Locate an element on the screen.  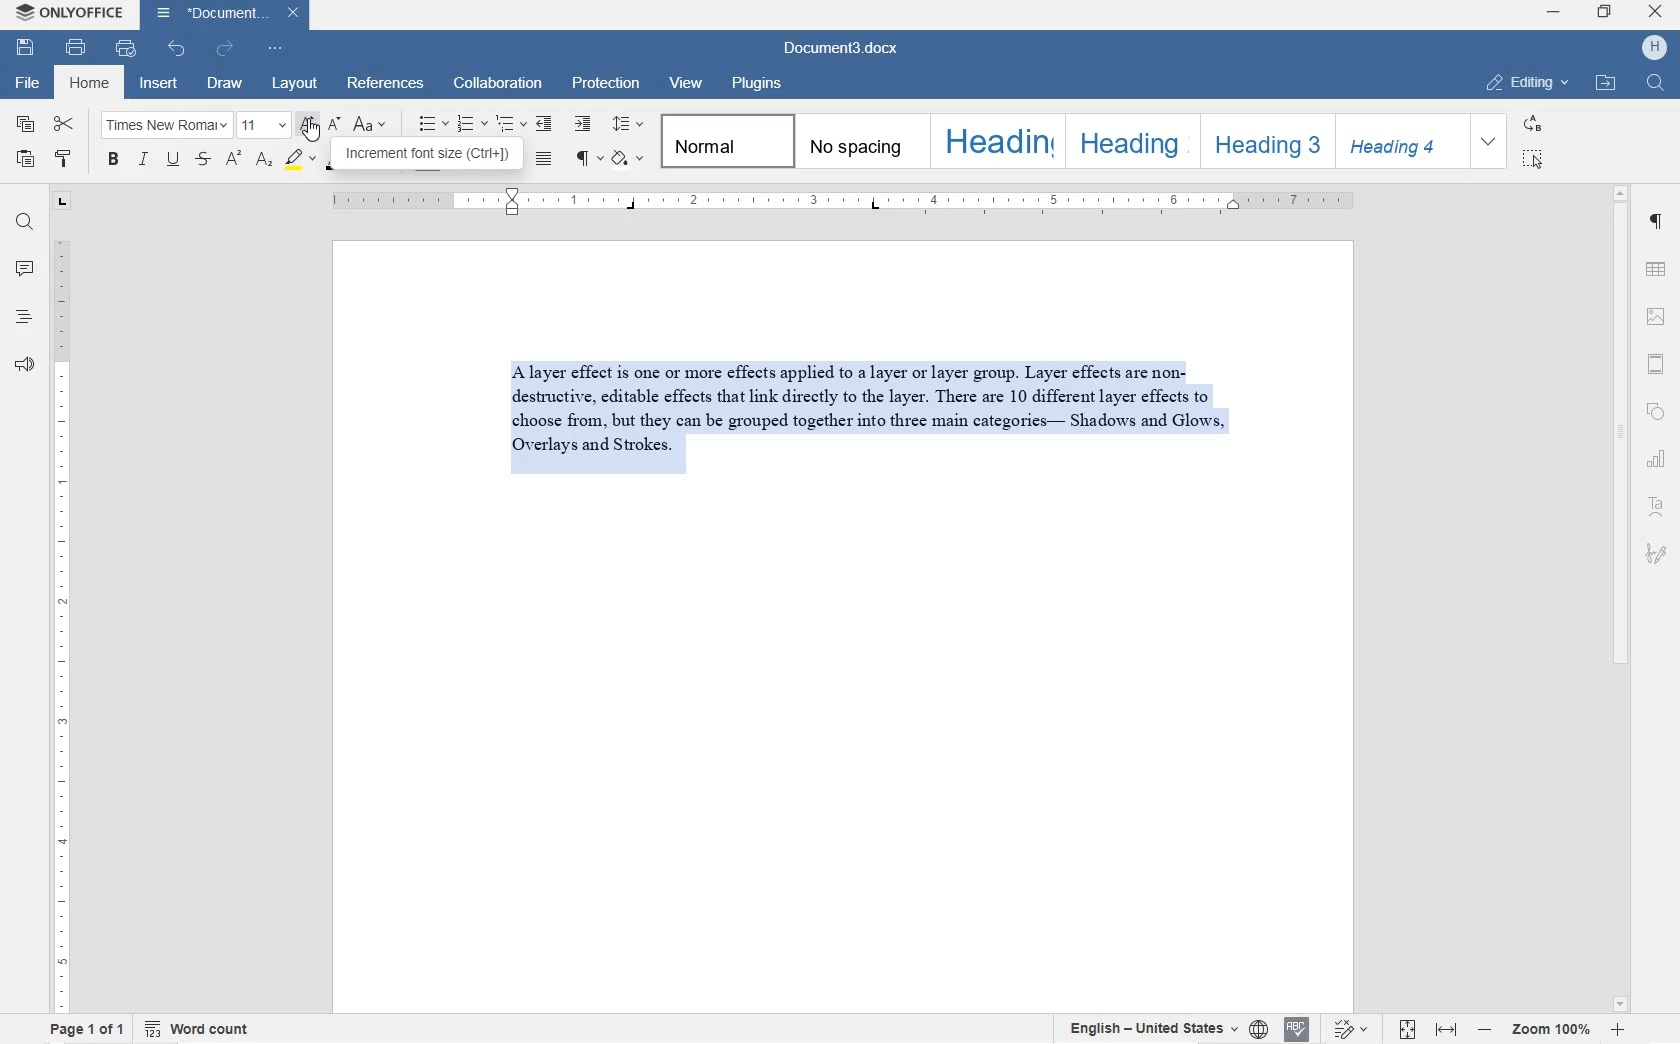
HEADERS & FOOTERS is located at coordinates (1658, 364).